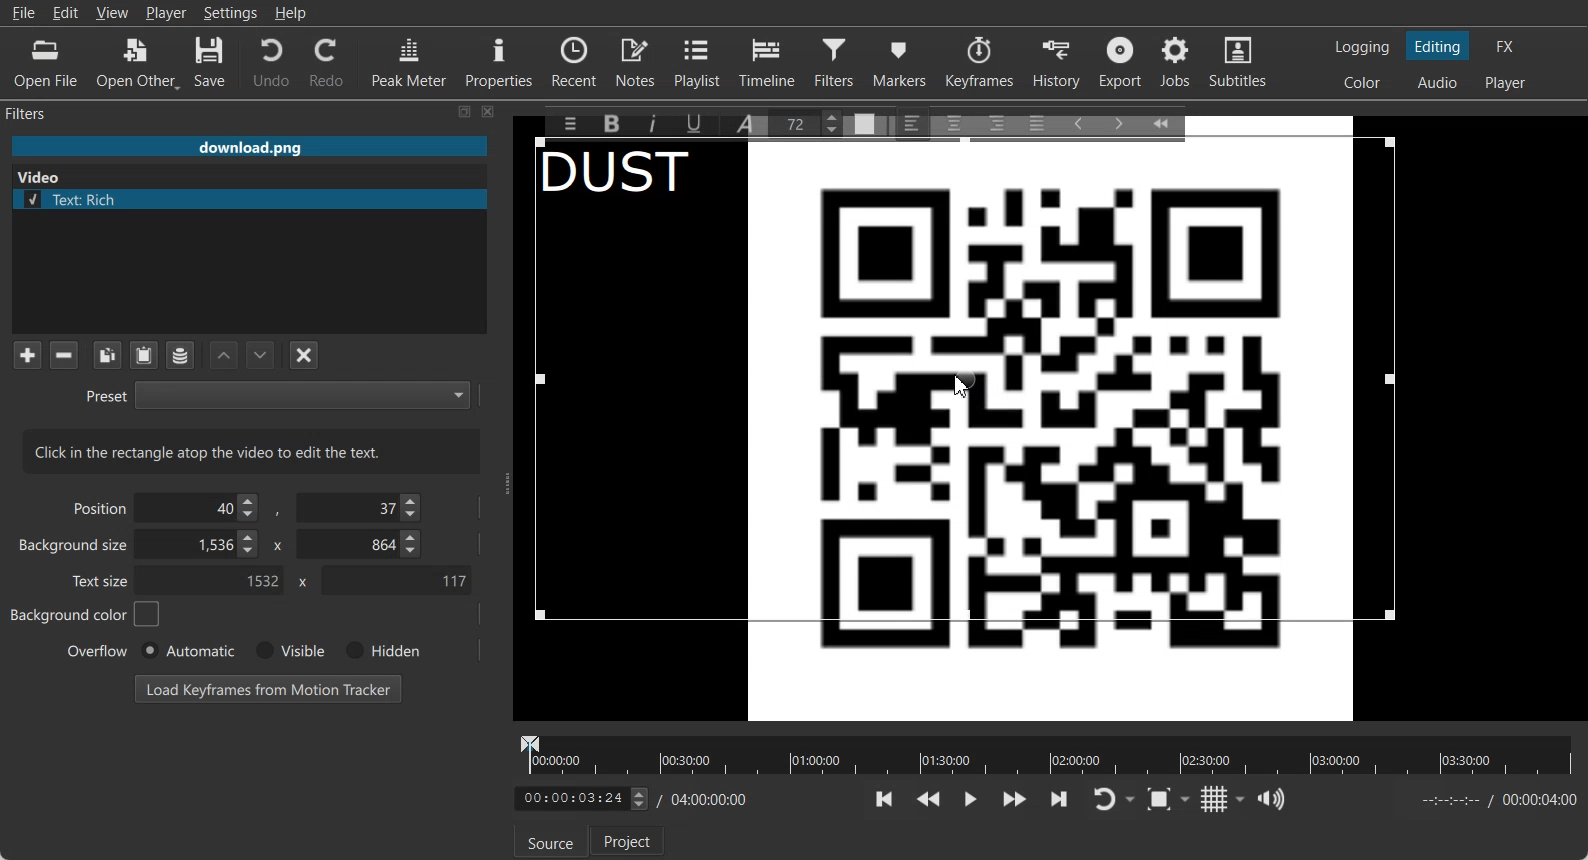 Image resolution: width=1588 pixels, height=860 pixels. I want to click on Player, so click(167, 13).